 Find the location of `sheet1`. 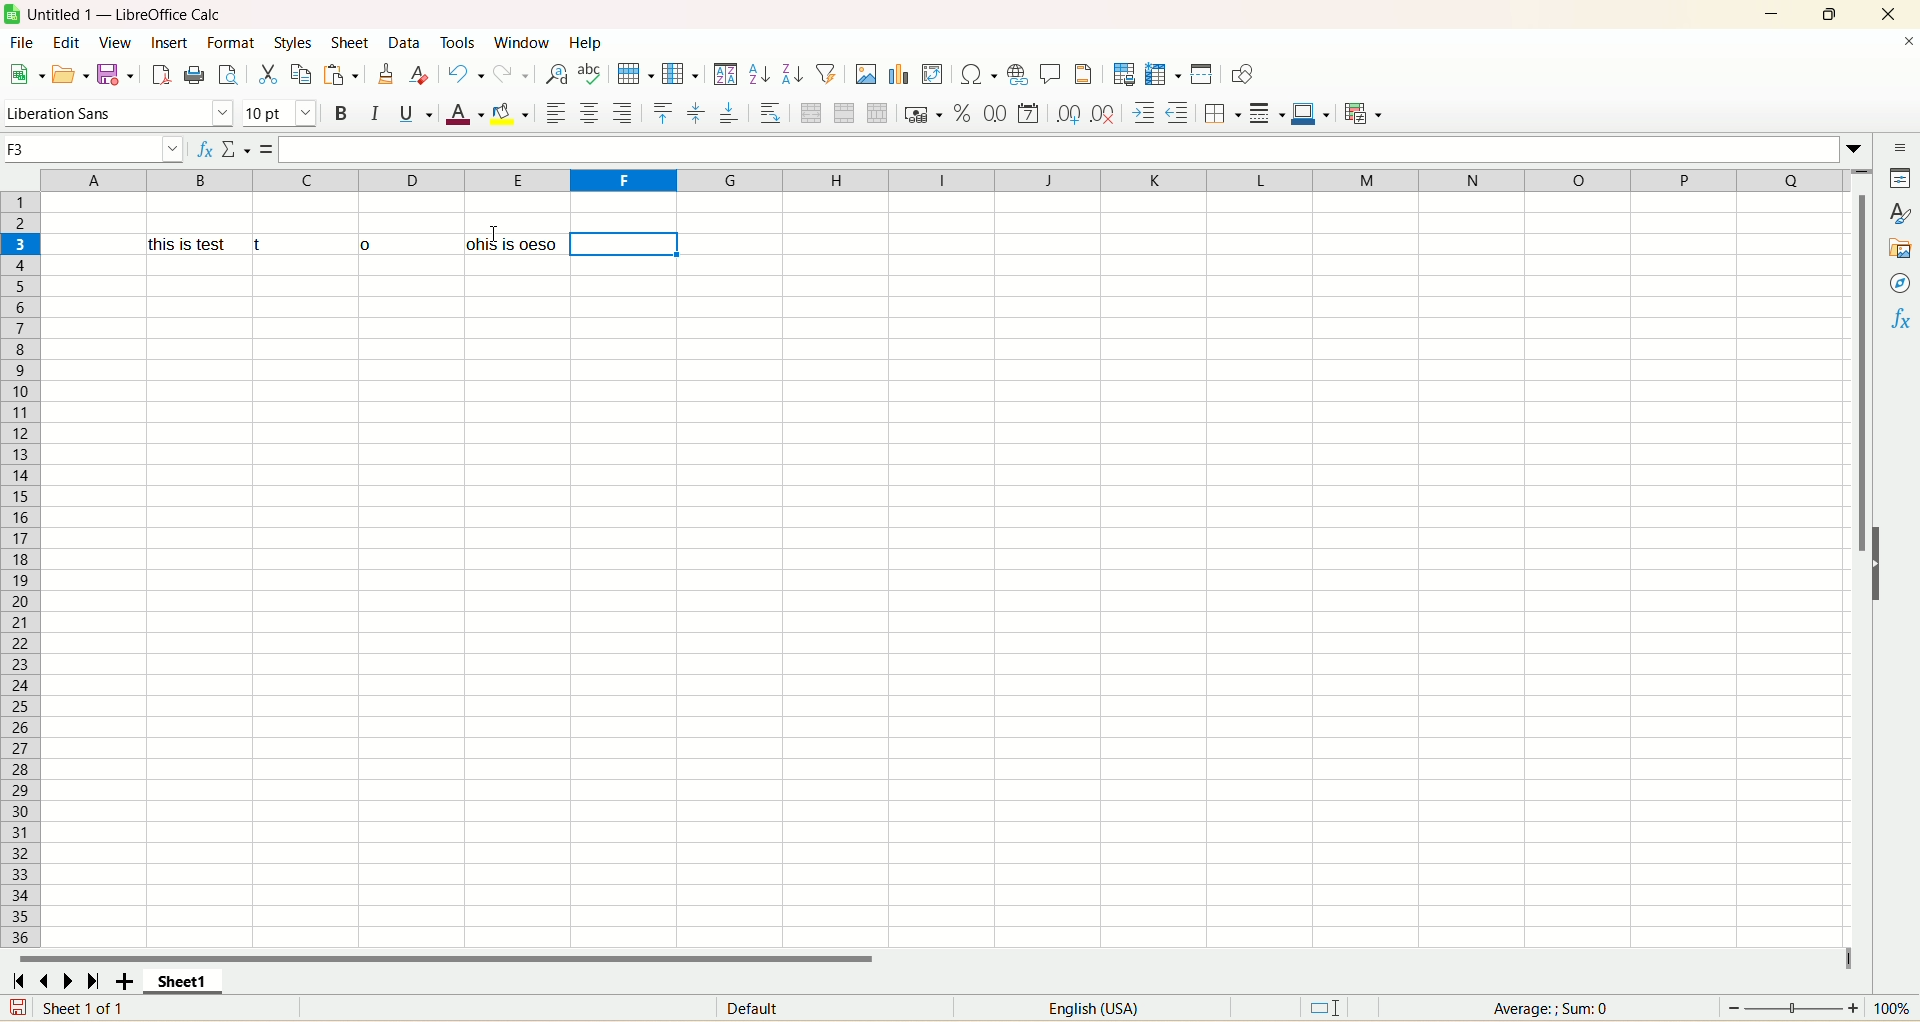

sheet1 is located at coordinates (199, 978).